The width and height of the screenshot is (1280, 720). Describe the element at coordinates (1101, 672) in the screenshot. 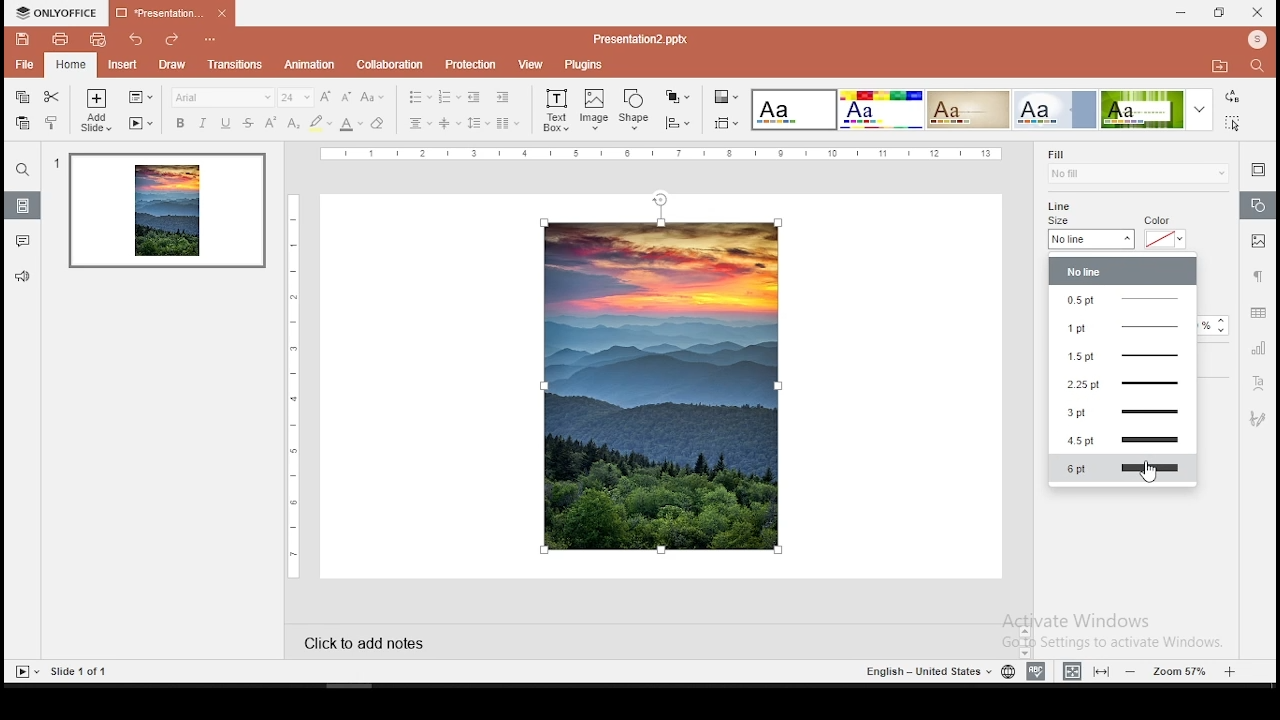

I see `fit to slide` at that location.